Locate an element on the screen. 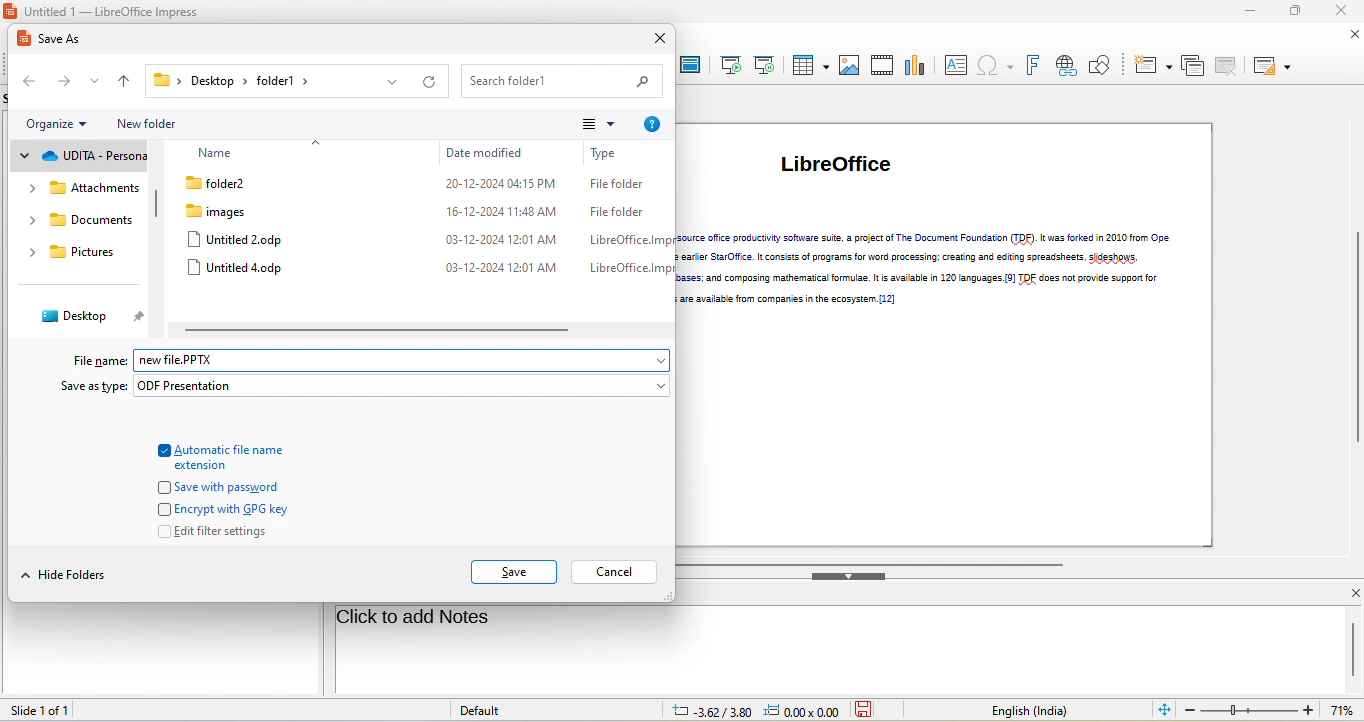 This screenshot has height=722, width=1364. slide 1 of 1 is located at coordinates (54, 709).